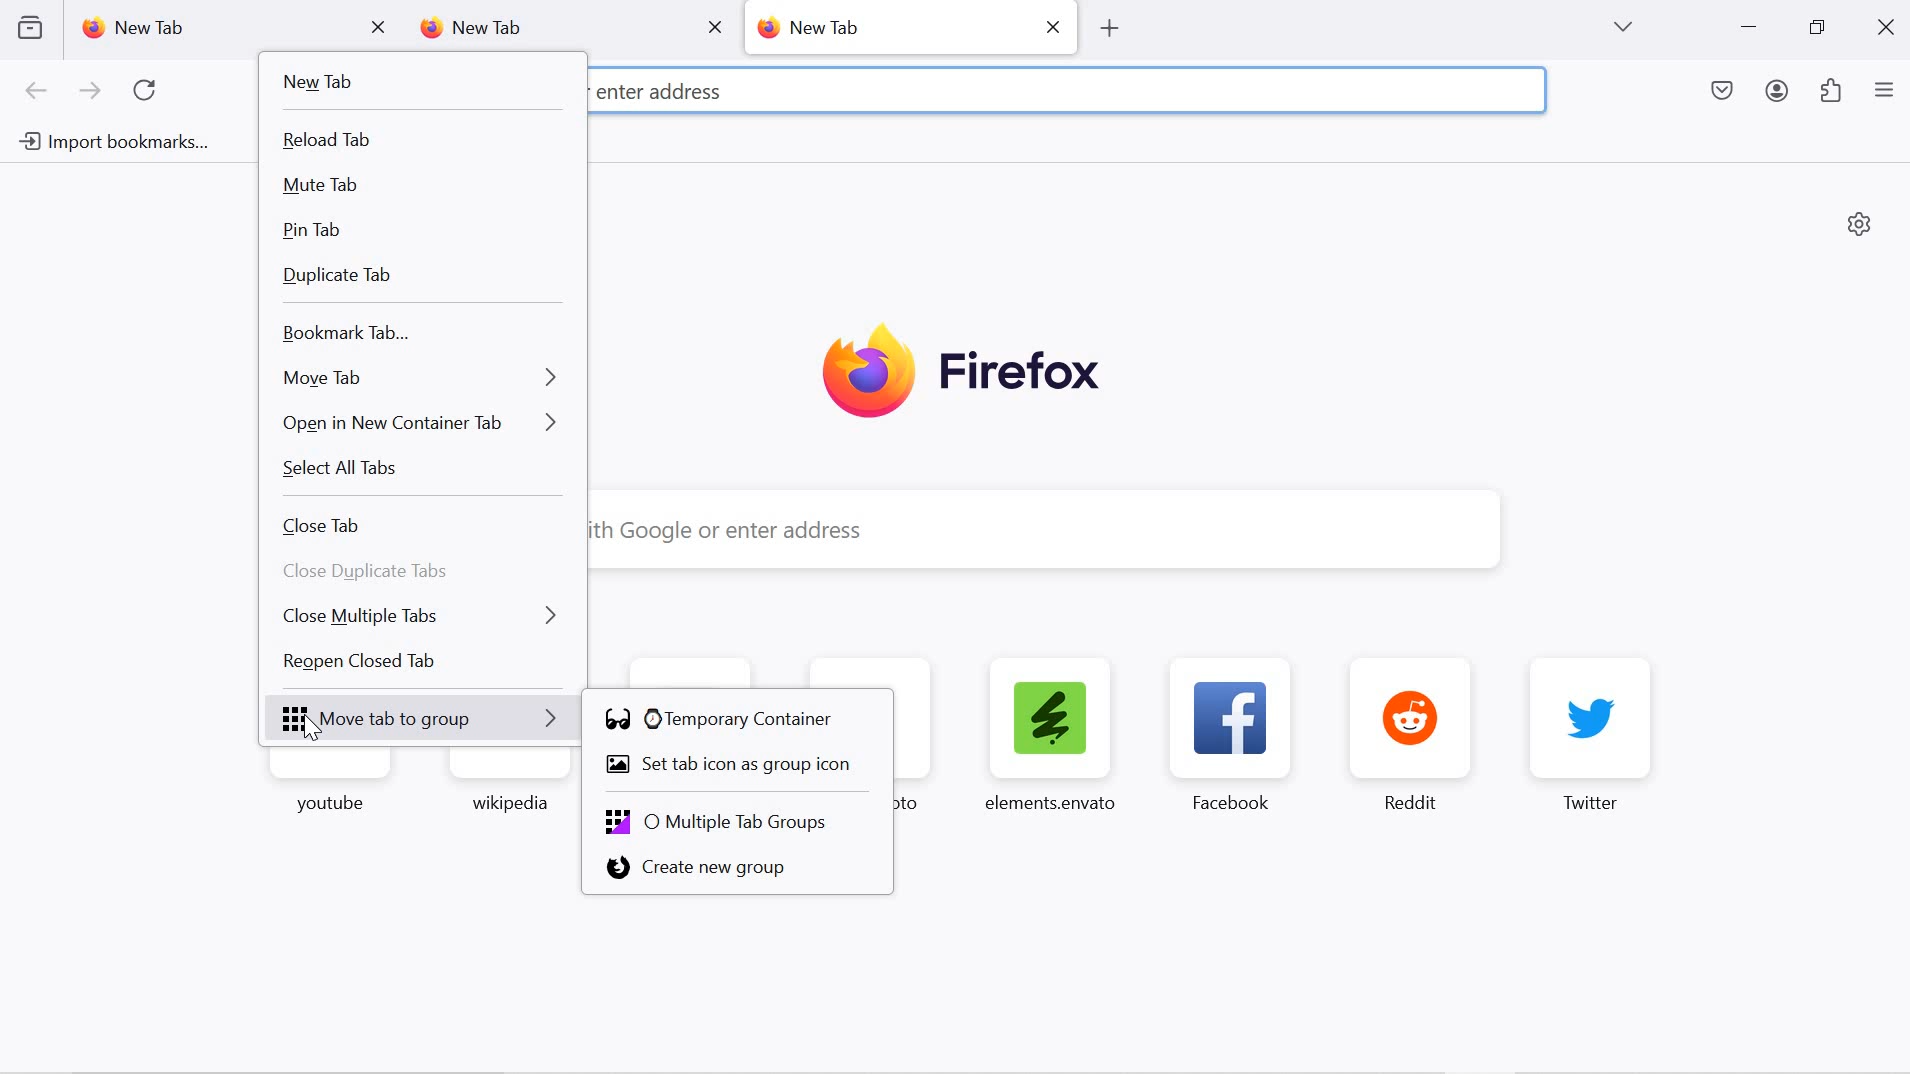  I want to click on new tab, so click(415, 83).